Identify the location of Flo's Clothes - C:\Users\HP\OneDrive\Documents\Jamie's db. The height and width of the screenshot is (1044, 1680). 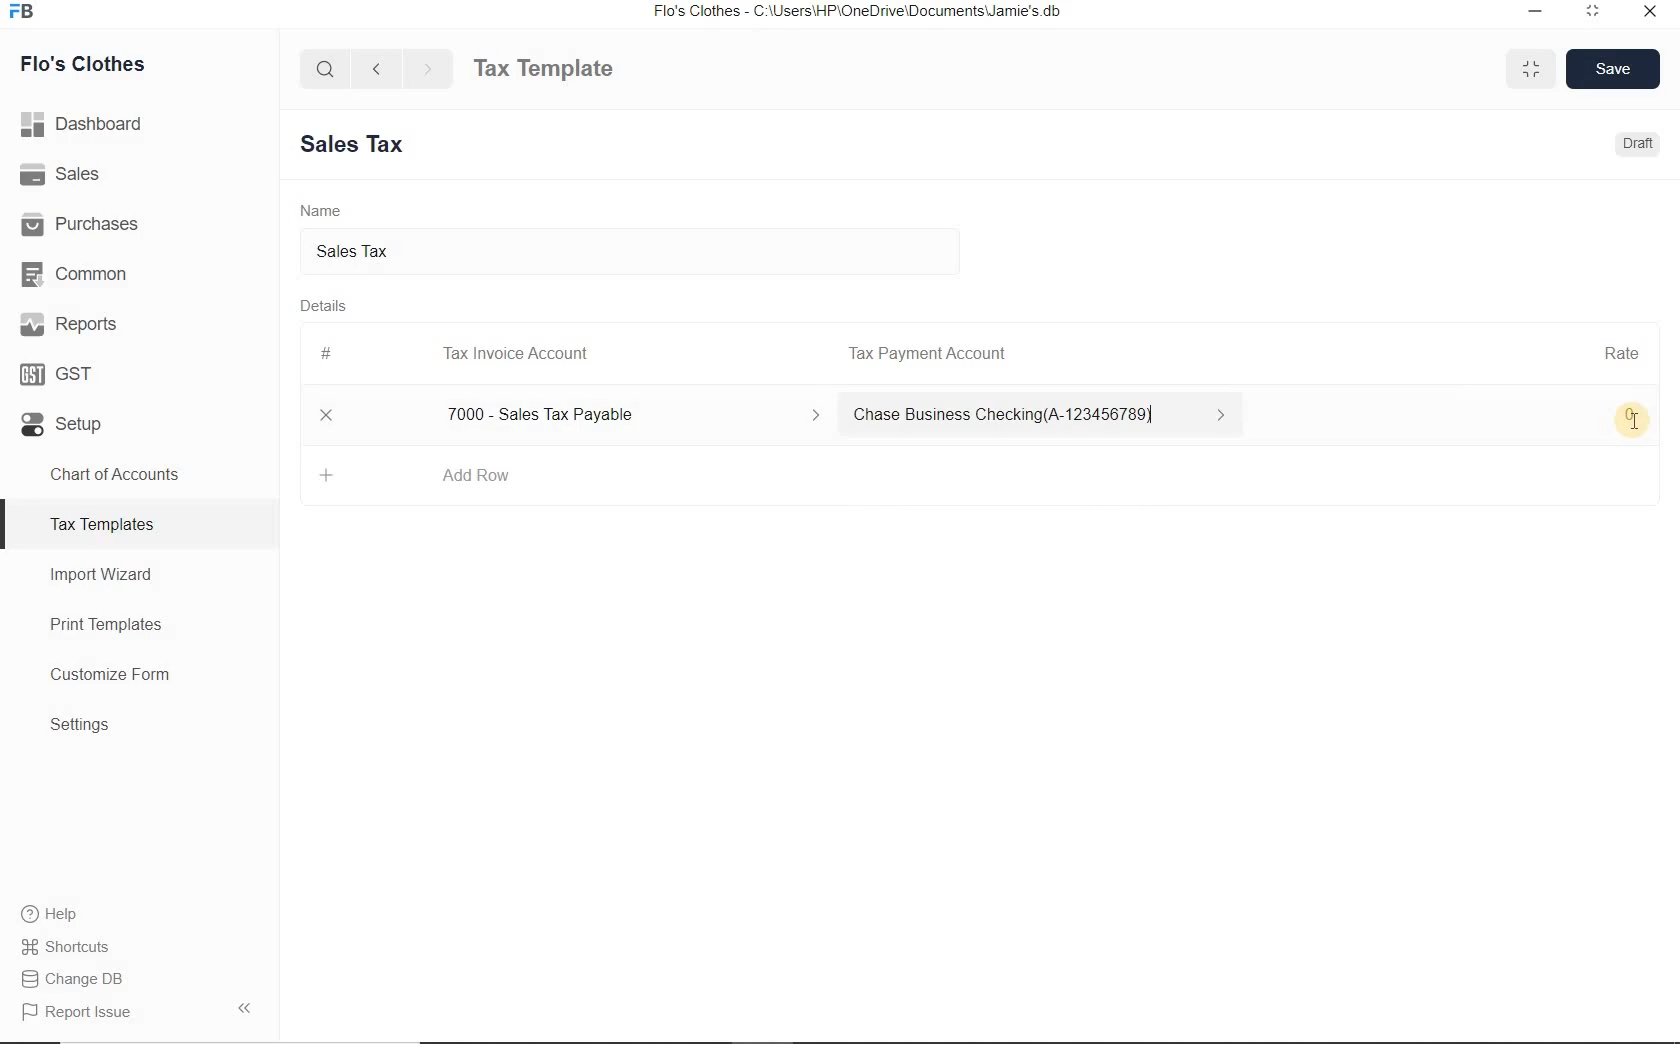
(856, 11).